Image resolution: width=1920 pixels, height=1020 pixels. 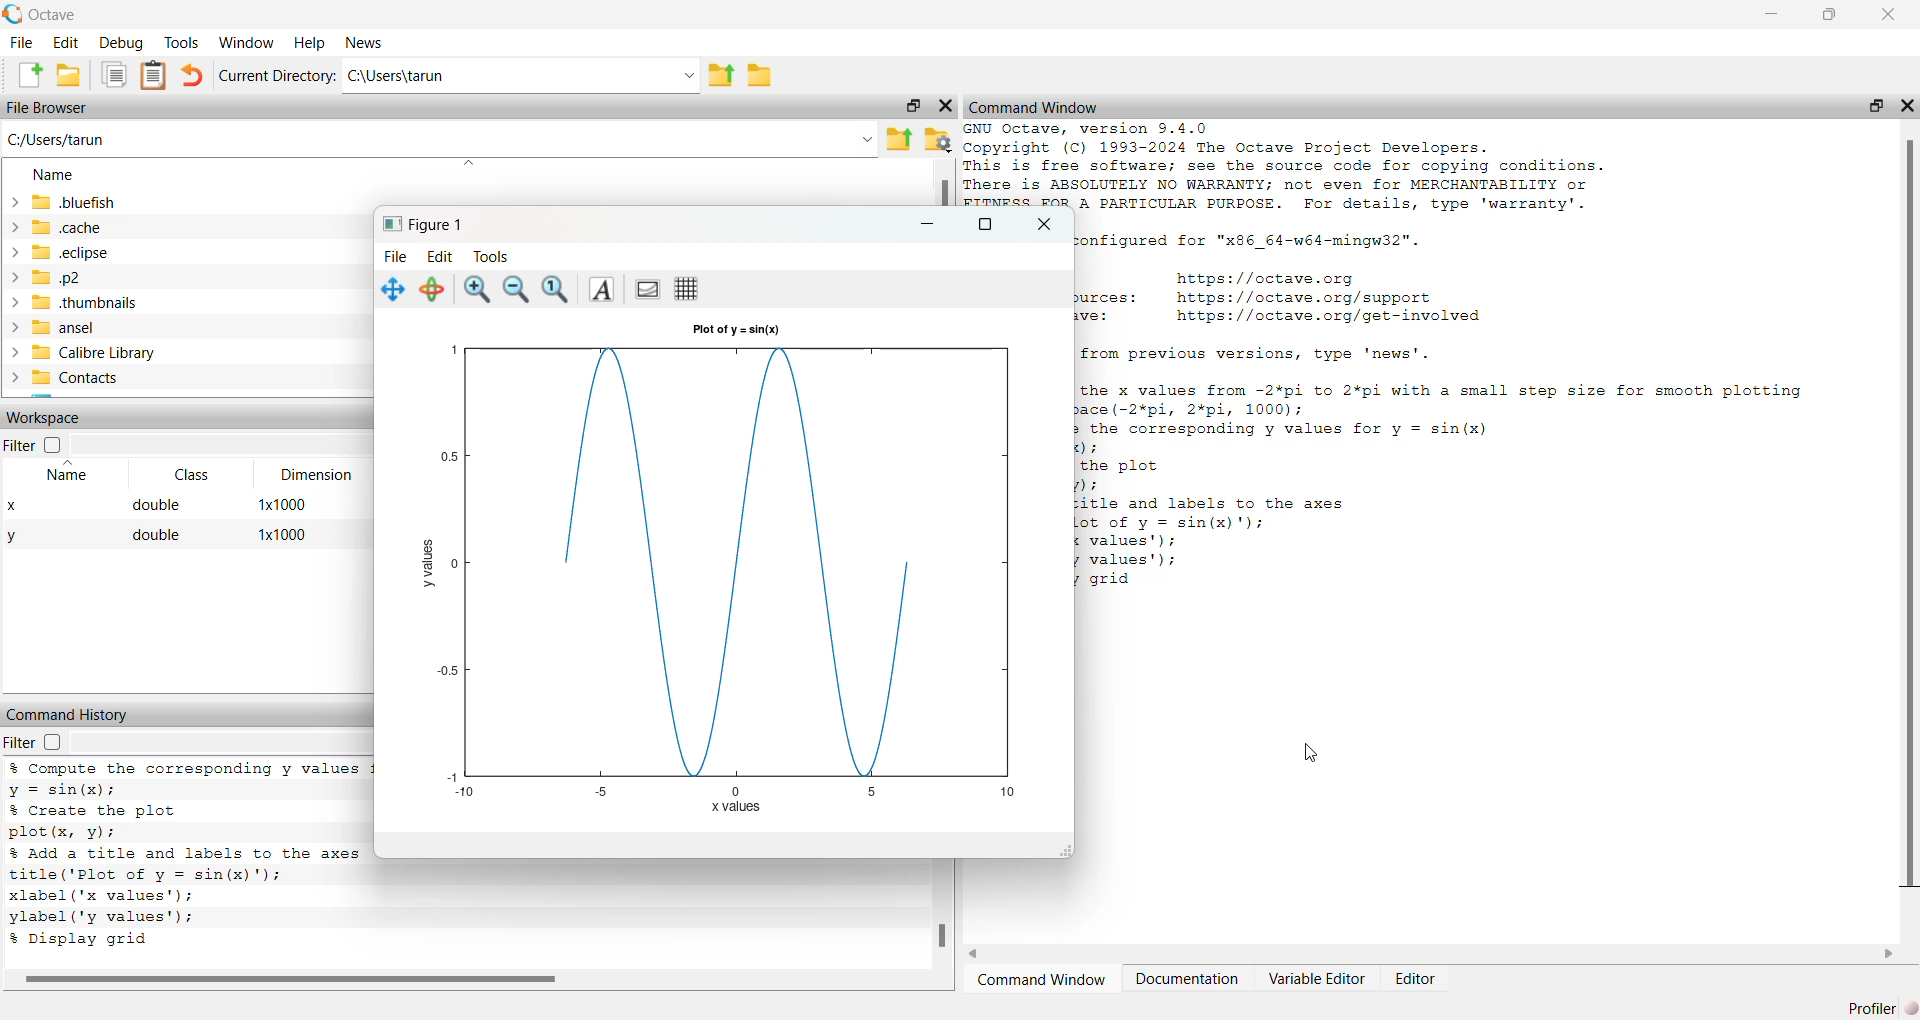 I want to click on resize, so click(x=1876, y=106).